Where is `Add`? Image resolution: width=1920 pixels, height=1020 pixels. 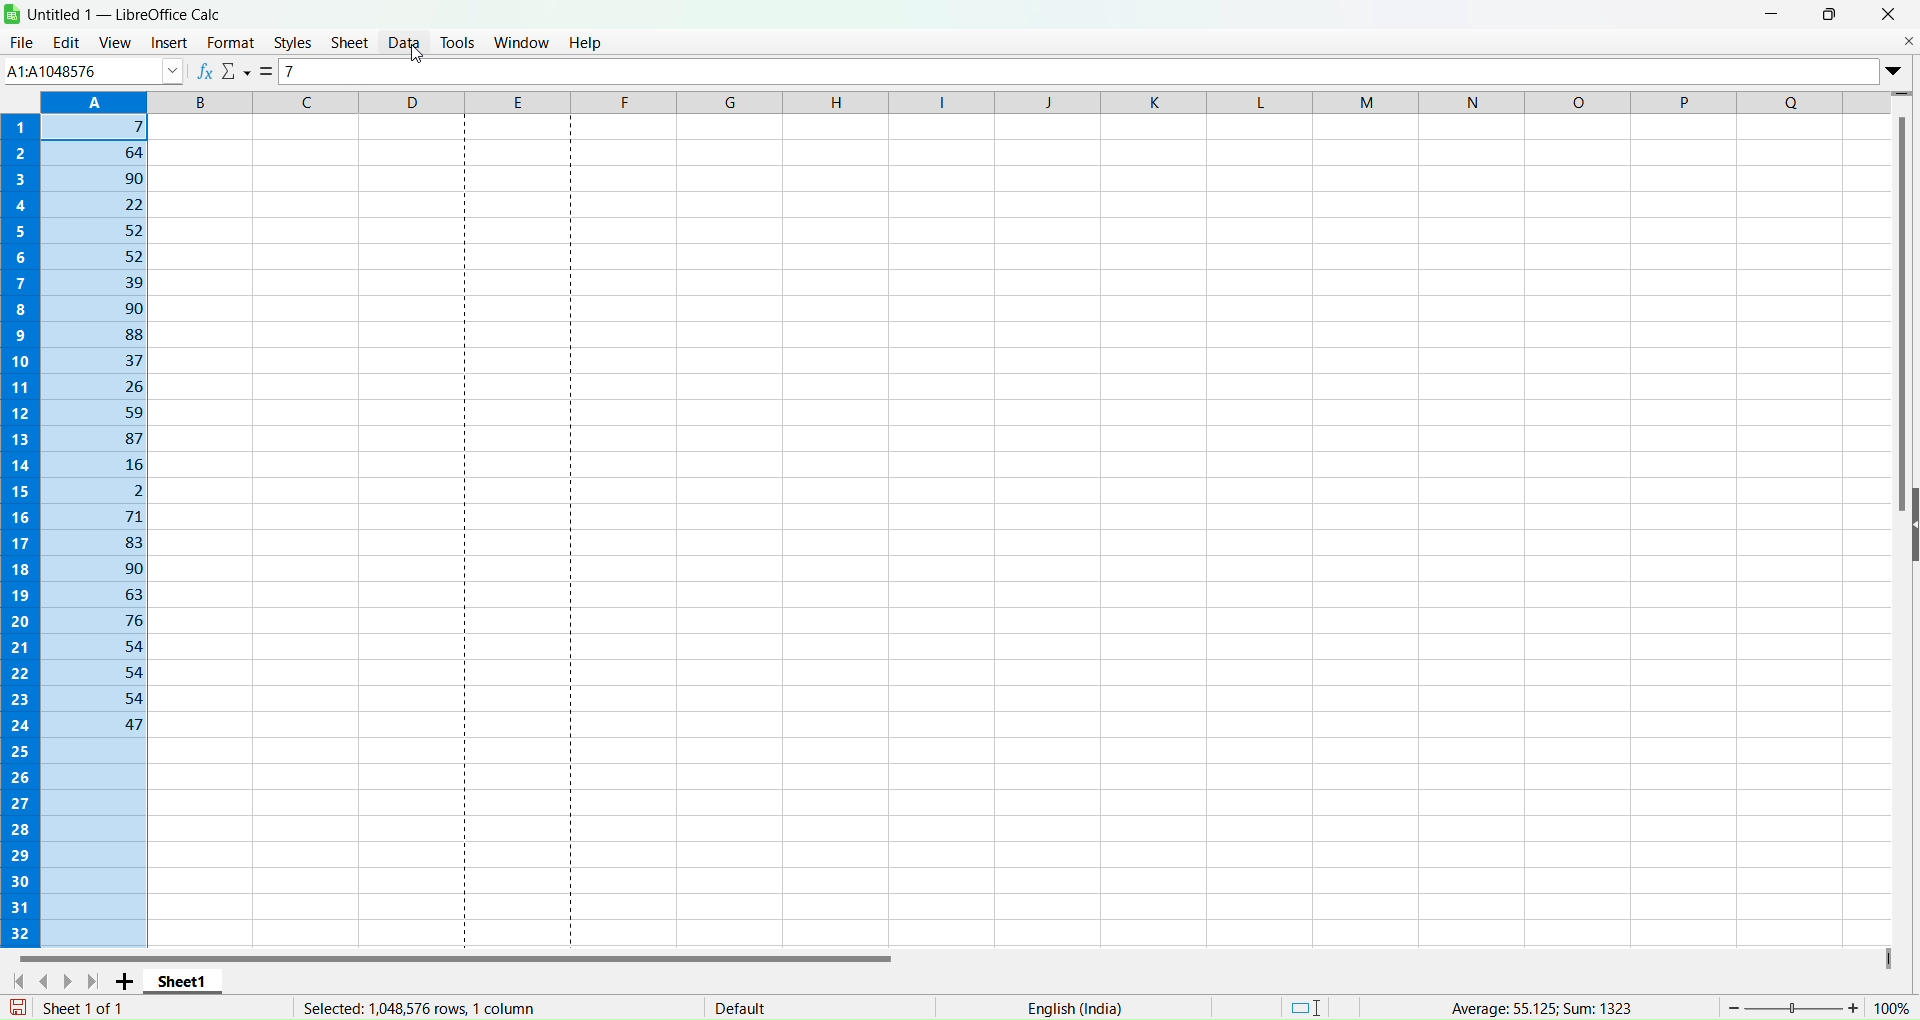 Add is located at coordinates (128, 981).